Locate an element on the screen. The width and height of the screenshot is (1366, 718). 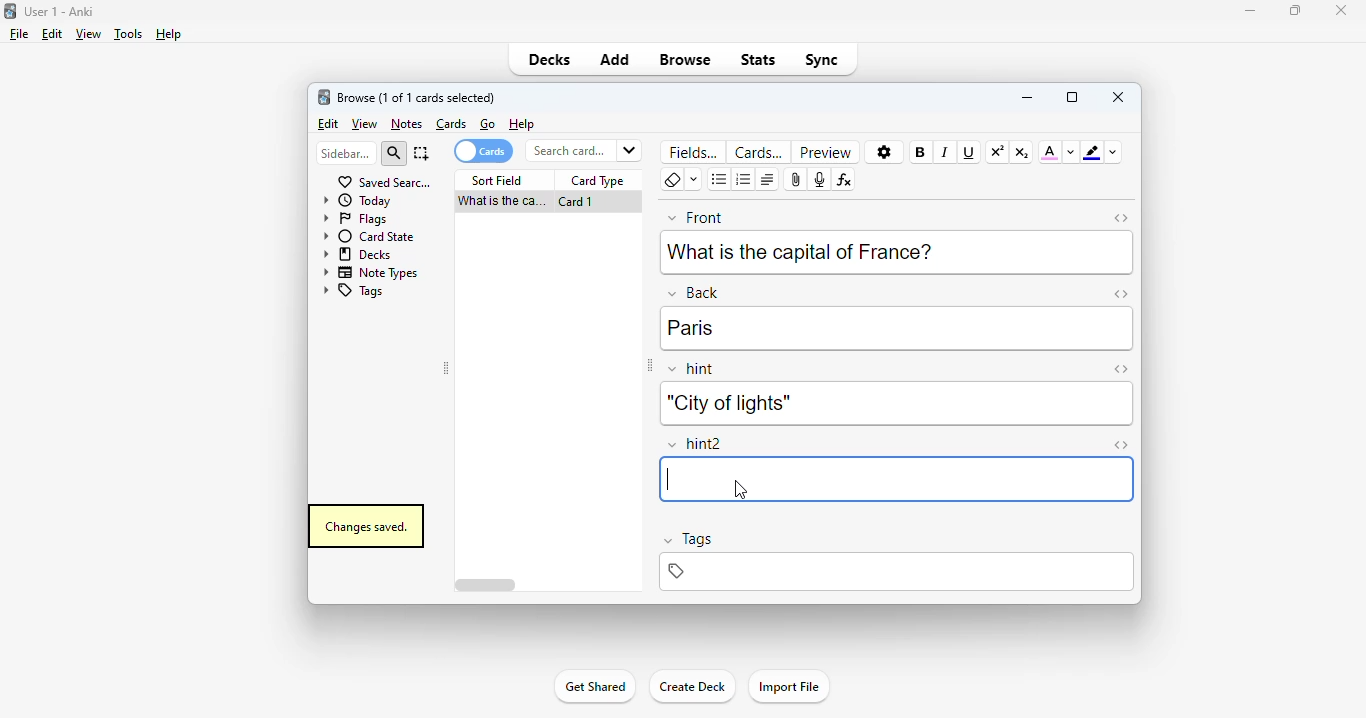
hint is located at coordinates (692, 370).